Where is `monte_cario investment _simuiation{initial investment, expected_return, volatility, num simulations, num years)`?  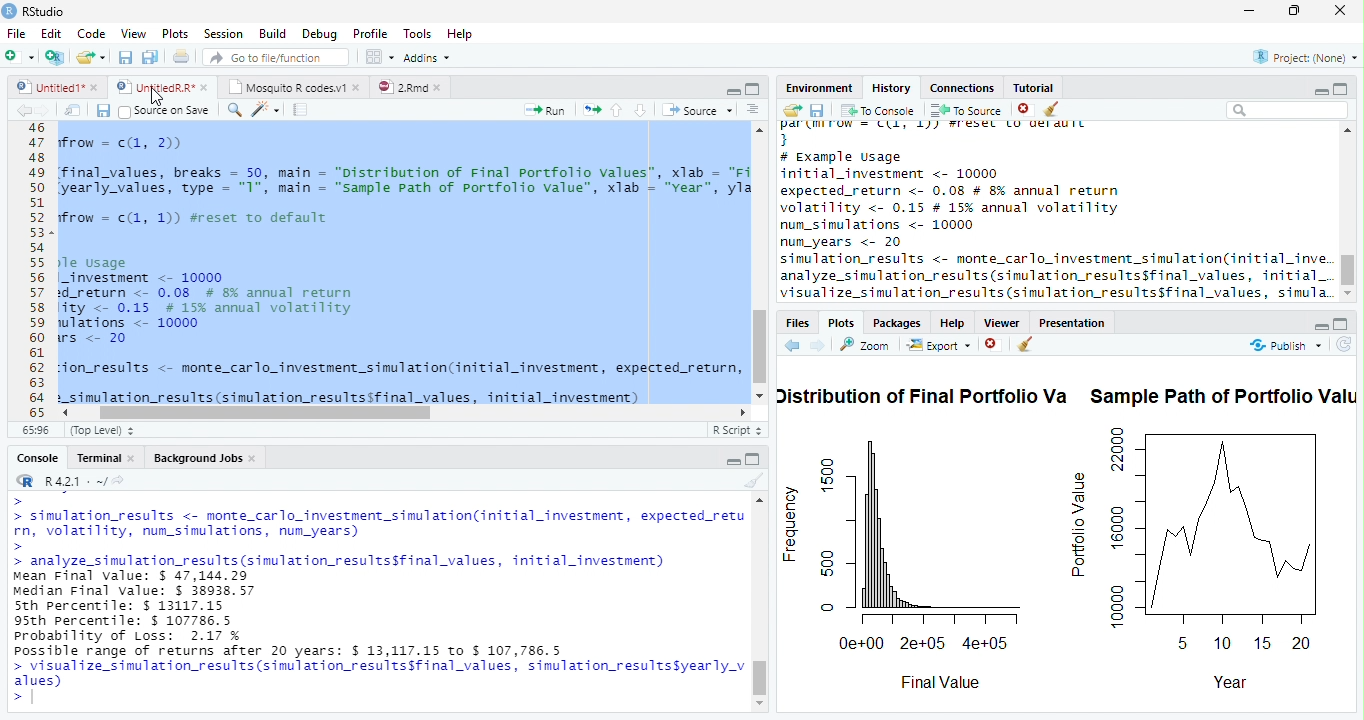 monte_cario investment _simuiation{initial investment, expected_return, volatility, num simulations, num years) is located at coordinates (354, 432).